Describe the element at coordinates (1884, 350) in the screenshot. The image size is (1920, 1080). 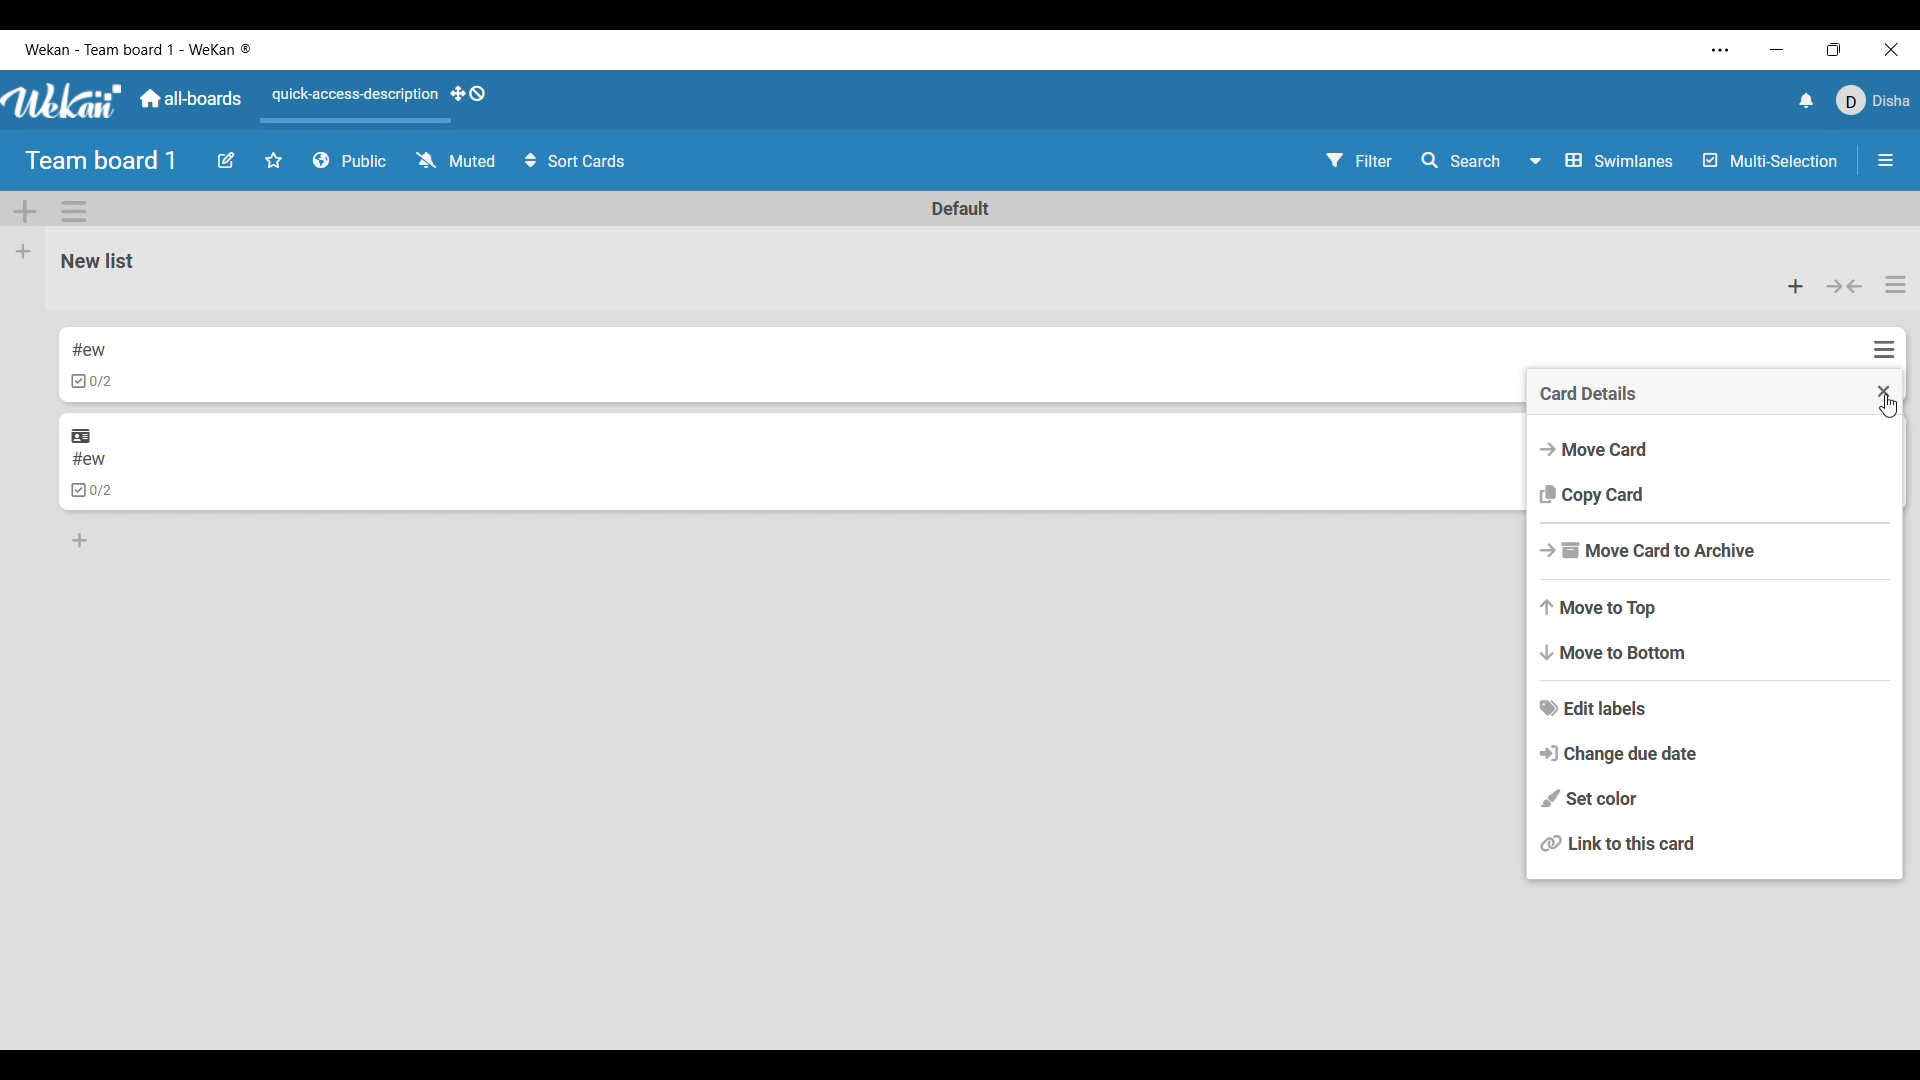
I see `Card actions` at that location.